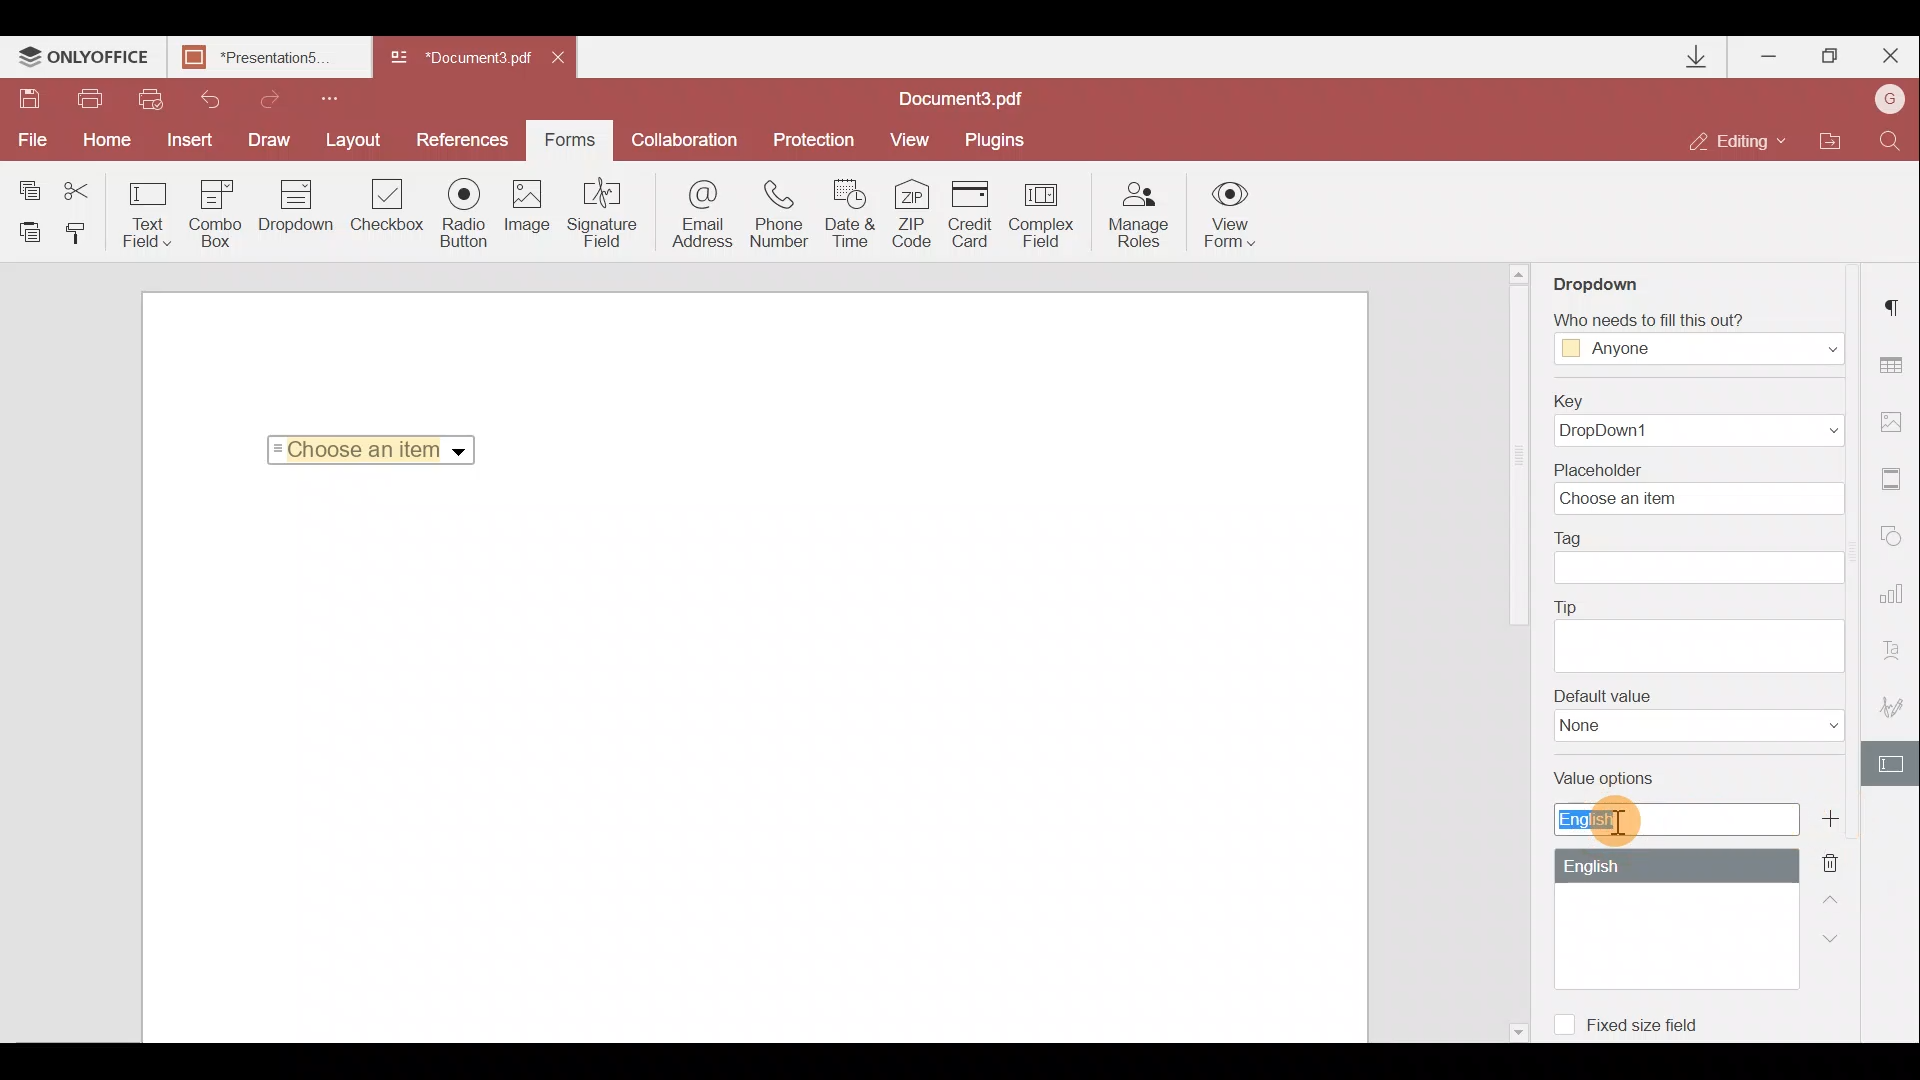 The width and height of the screenshot is (1920, 1080). Describe the element at coordinates (1138, 215) in the screenshot. I see `Manage roles` at that location.